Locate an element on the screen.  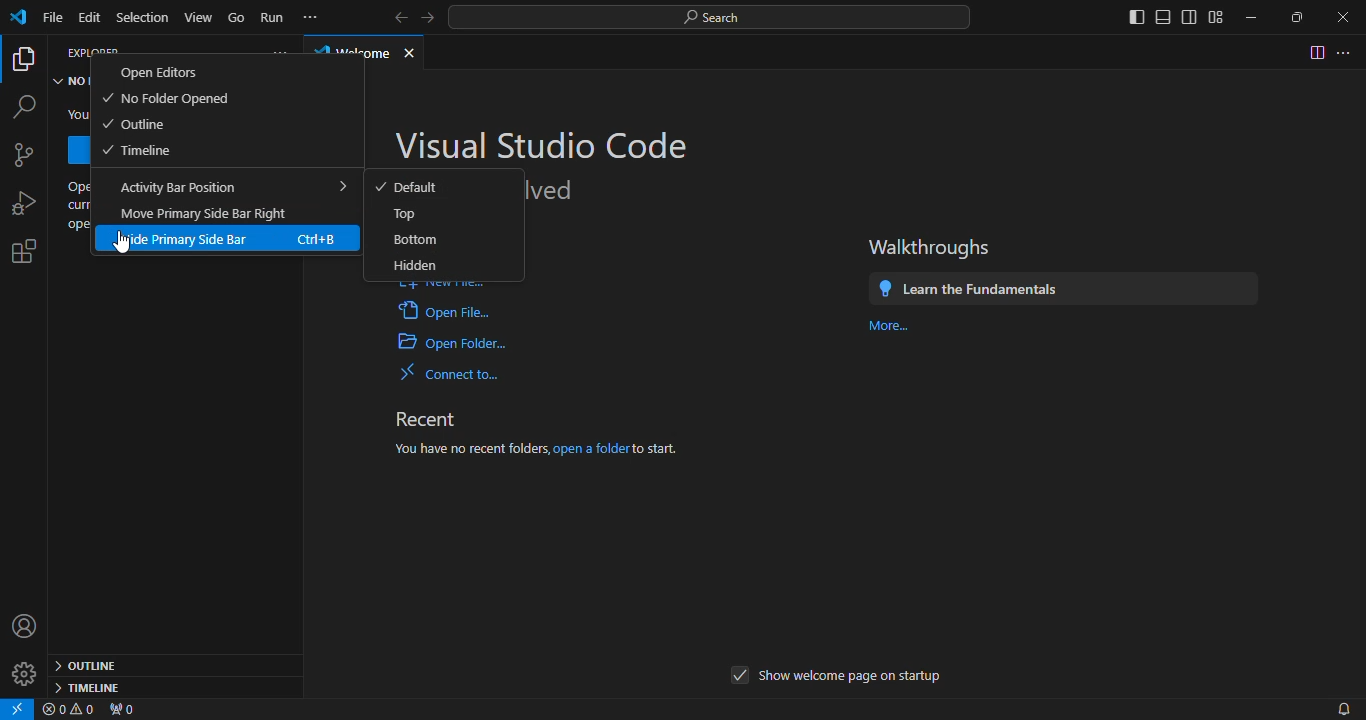
Timeline is located at coordinates (139, 150).